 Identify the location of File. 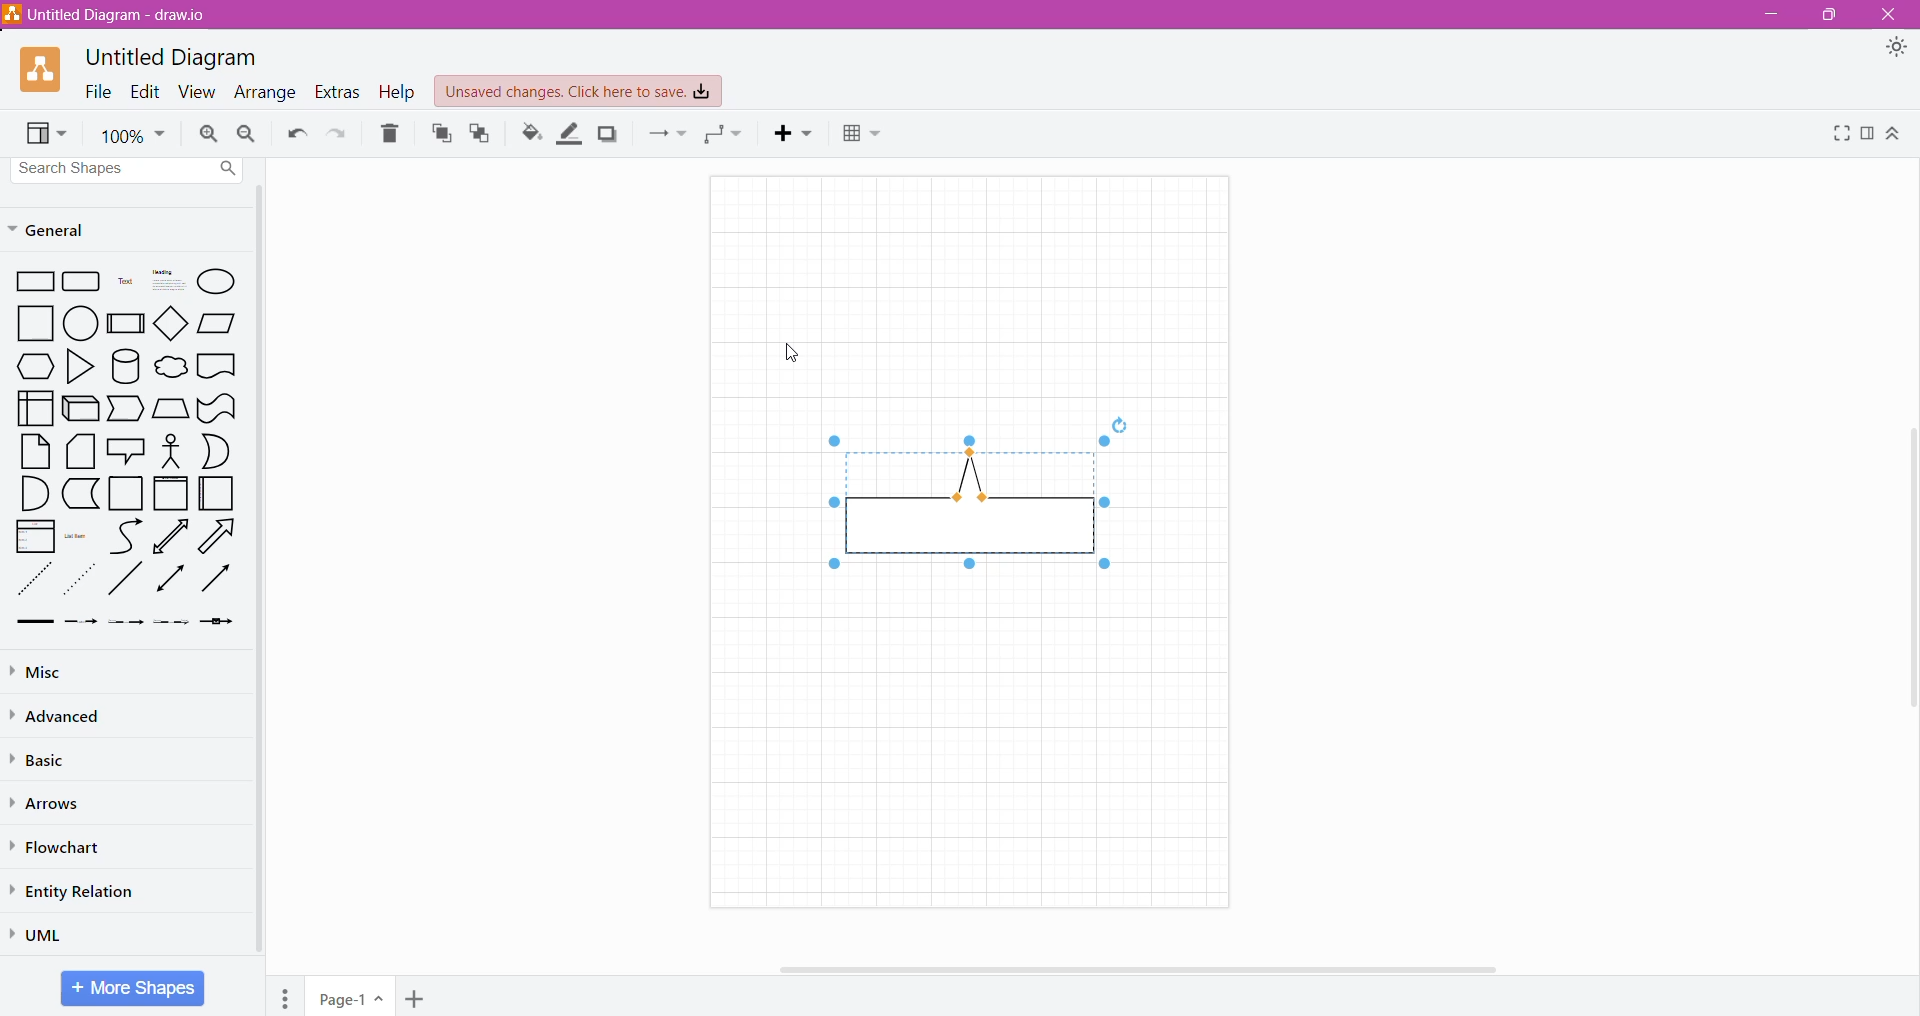
(98, 91).